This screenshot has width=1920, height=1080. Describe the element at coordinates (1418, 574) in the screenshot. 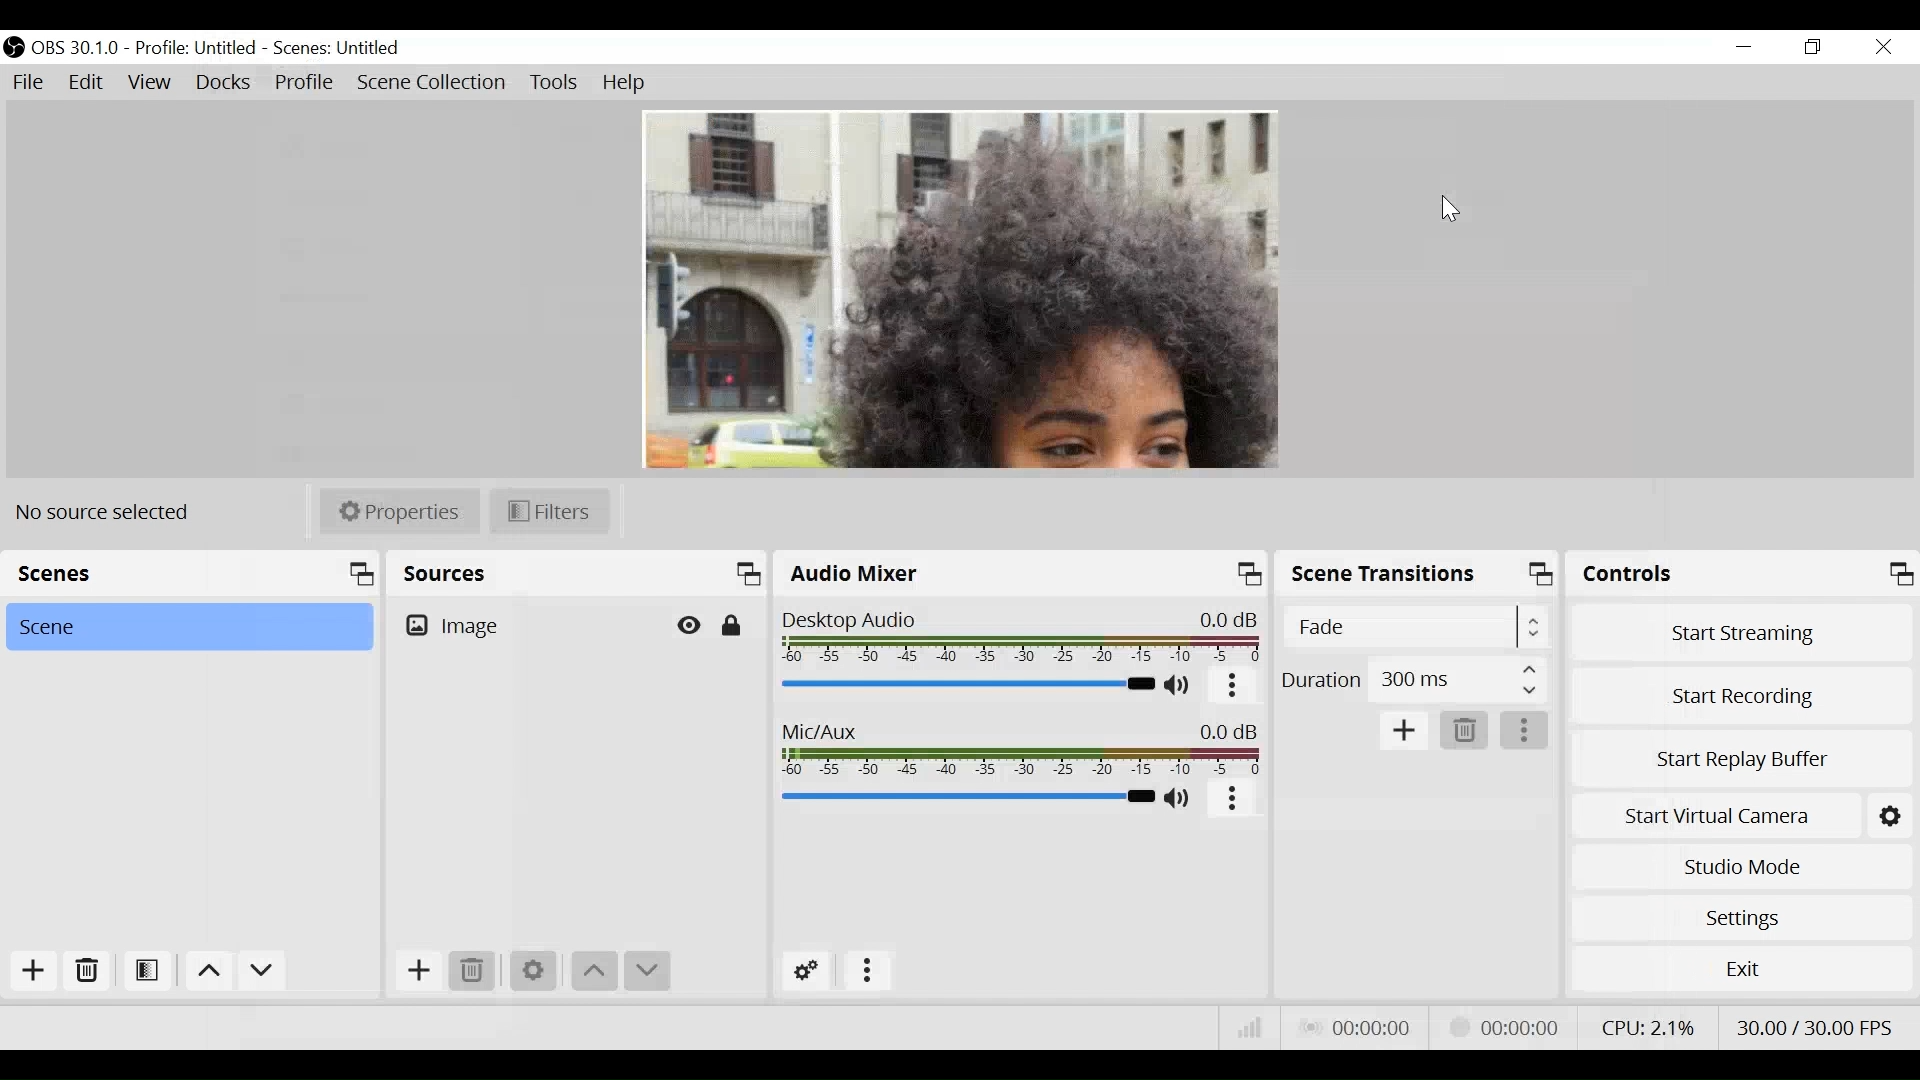

I see `Scene Transitions` at that location.